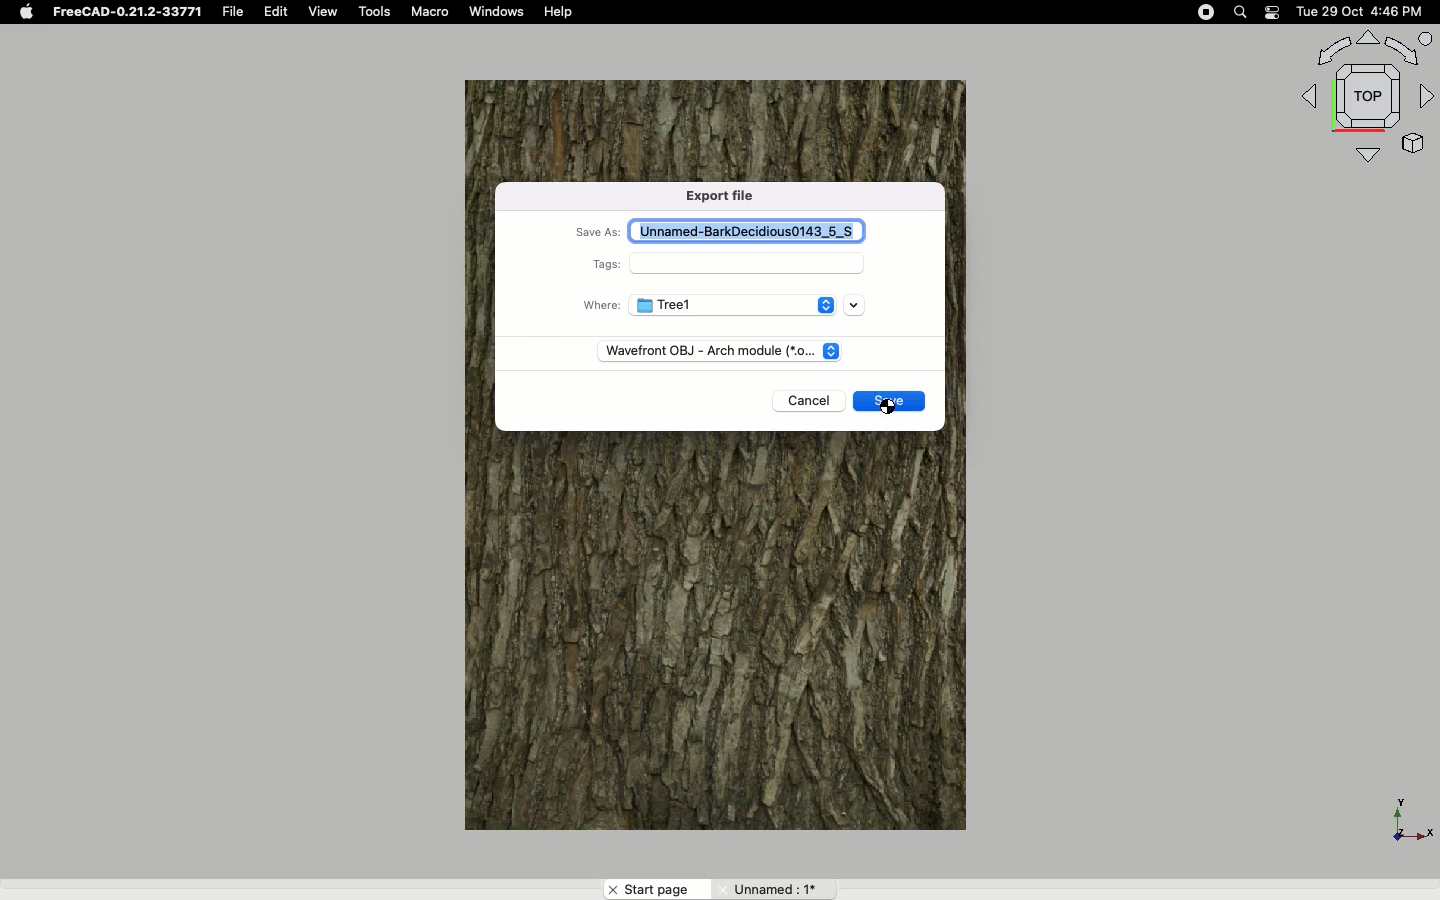 The height and width of the screenshot is (900, 1440). Describe the element at coordinates (1272, 12) in the screenshot. I see `Notification` at that location.